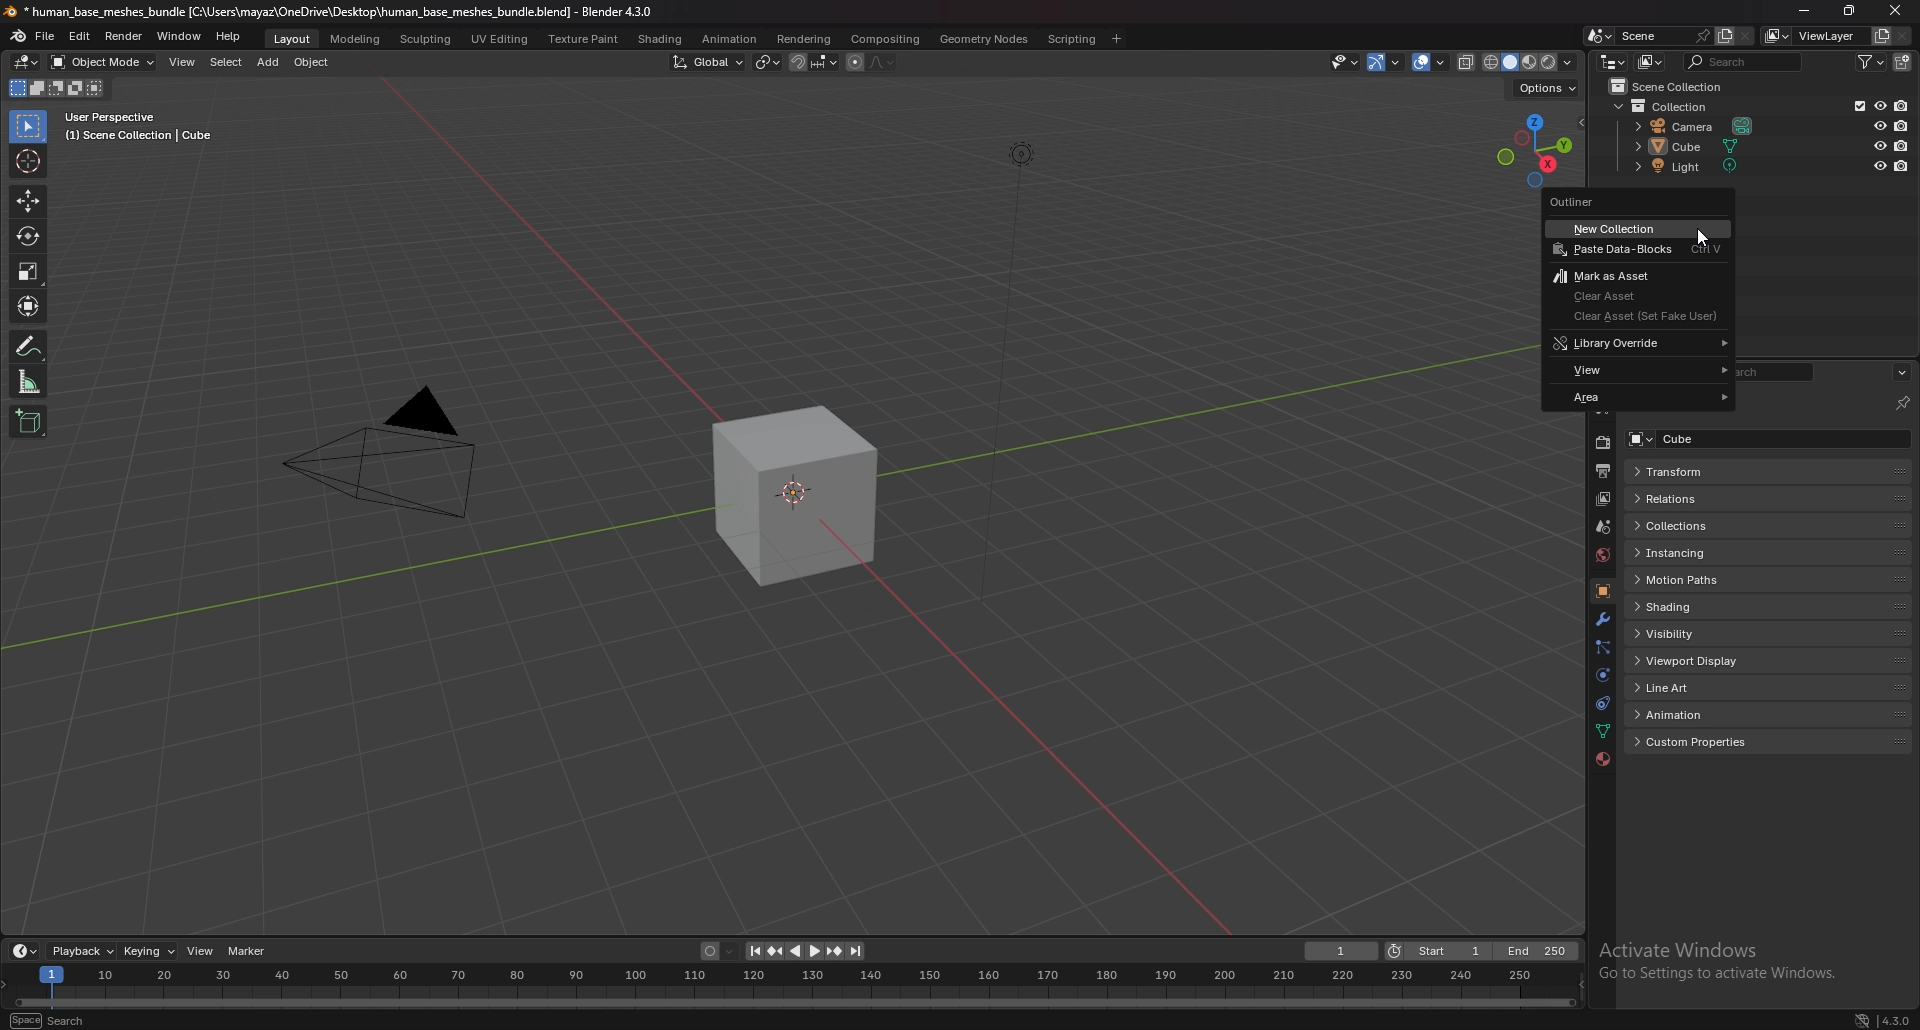 The image size is (1920, 1030). Describe the element at coordinates (294, 39) in the screenshot. I see `layout` at that location.